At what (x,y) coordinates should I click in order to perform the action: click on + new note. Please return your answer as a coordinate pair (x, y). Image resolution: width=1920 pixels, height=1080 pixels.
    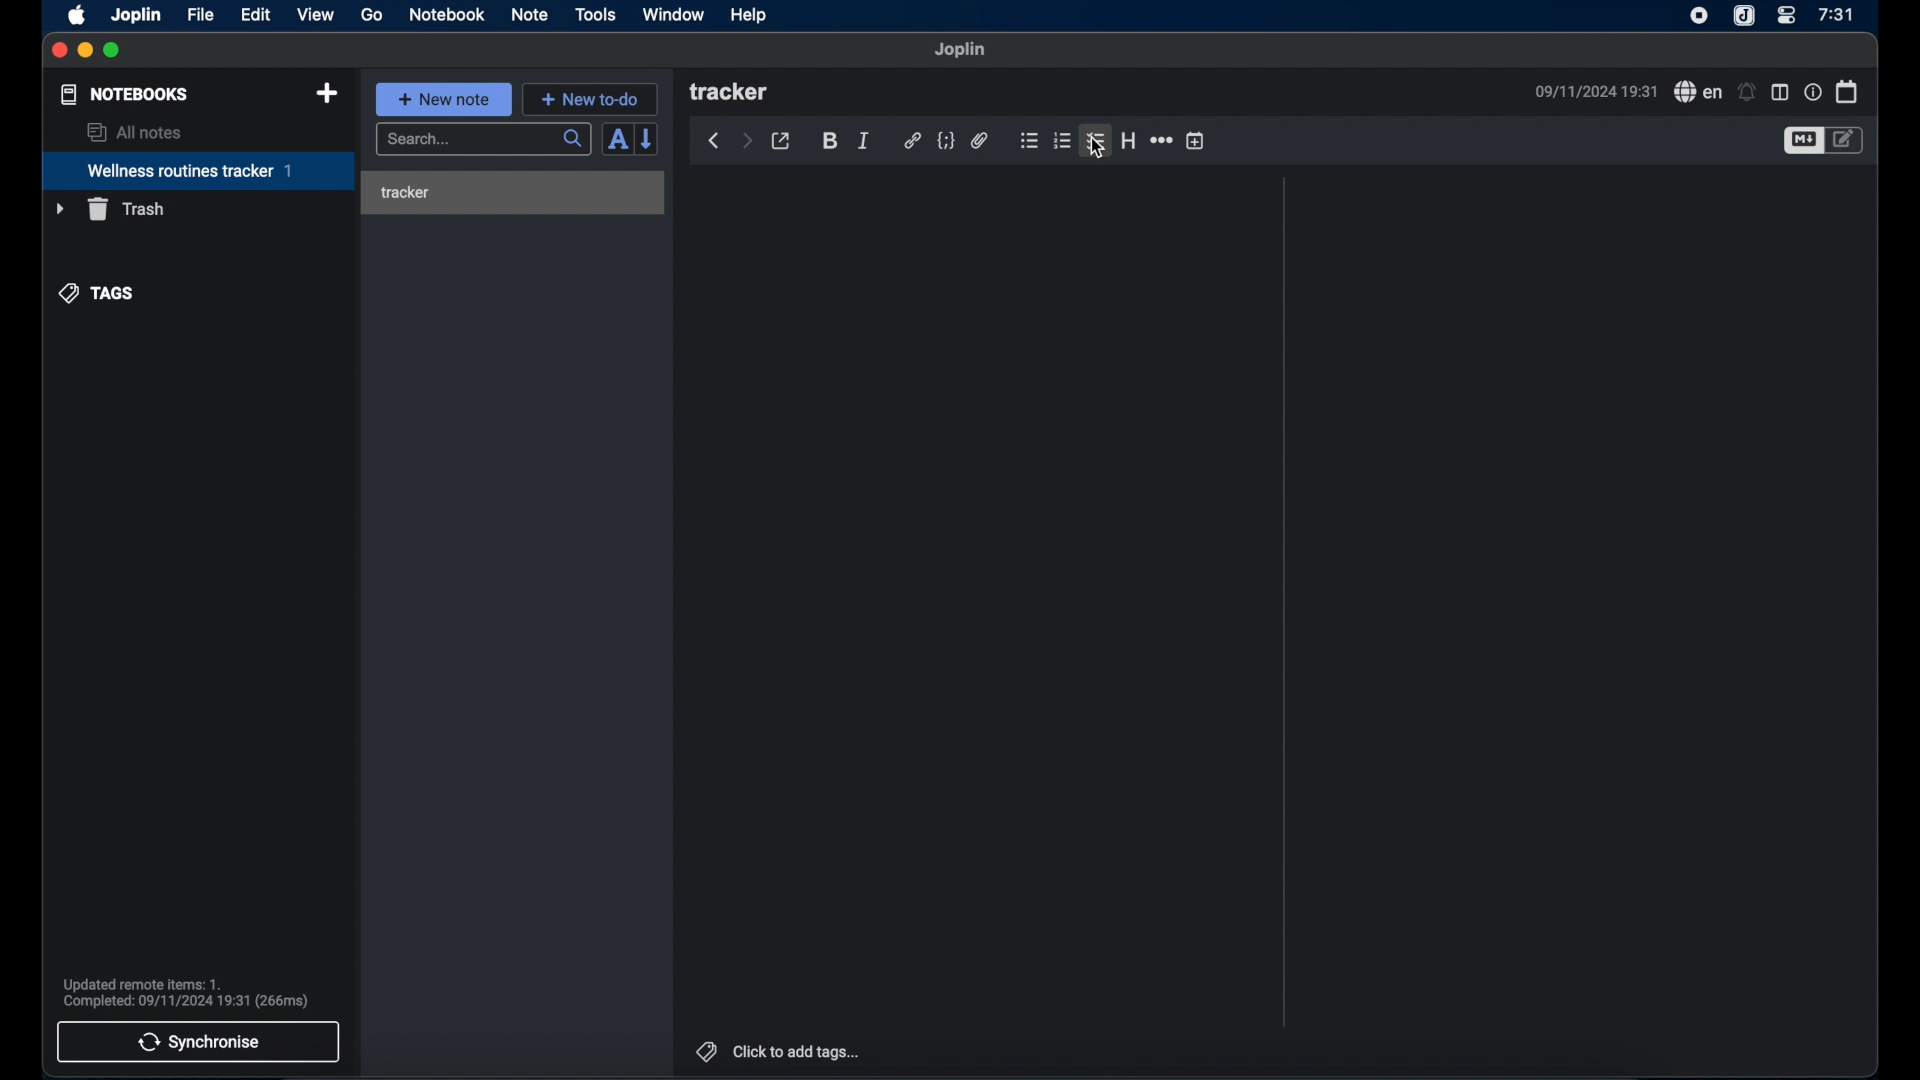
    Looking at the image, I should click on (444, 99).